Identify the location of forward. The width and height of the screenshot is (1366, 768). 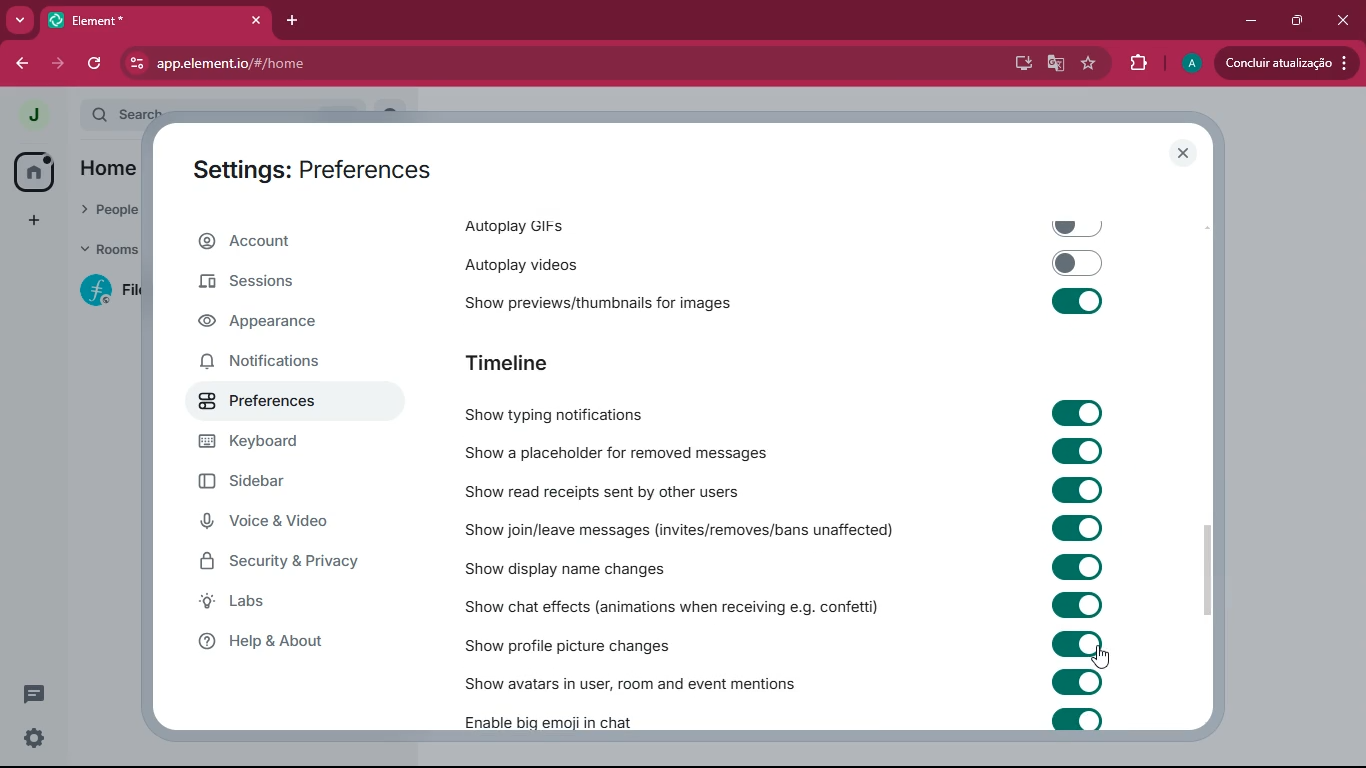
(58, 66).